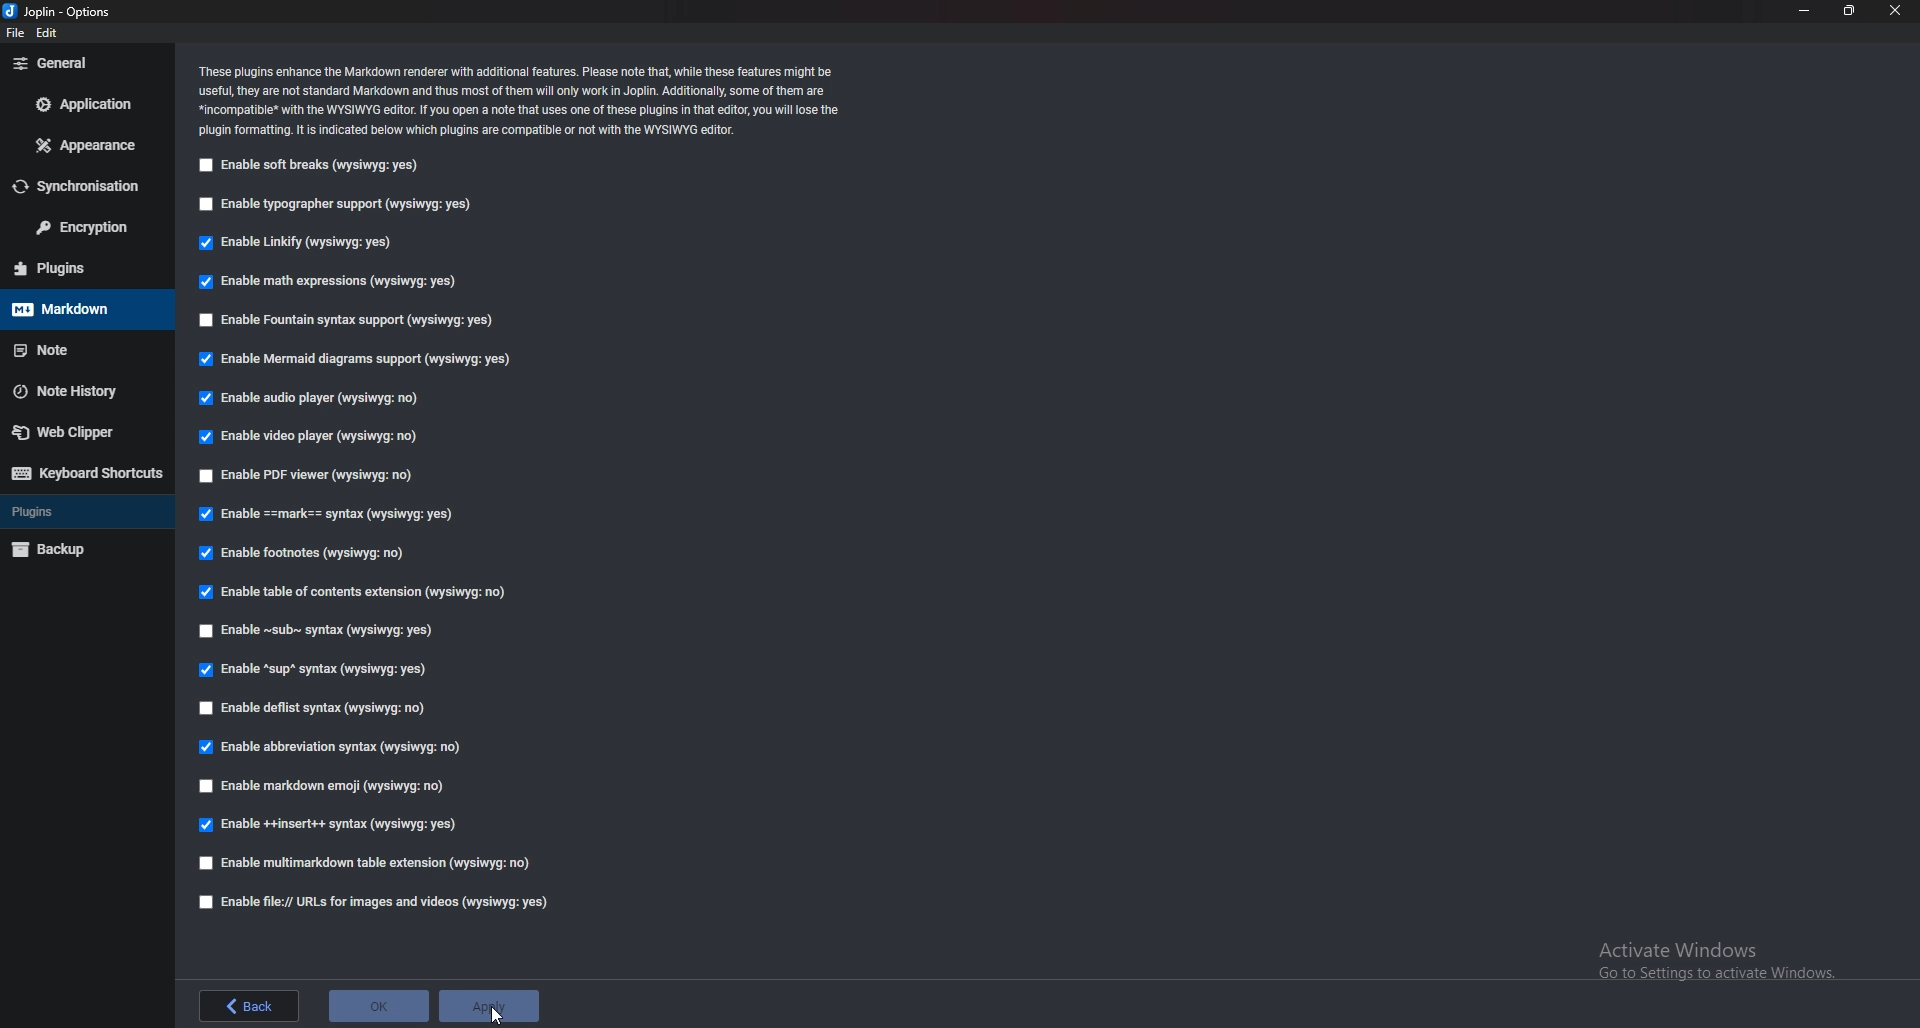 This screenshot has width=1920, height=1028. I want to click on enable deflist syntax, so click(318, 706).